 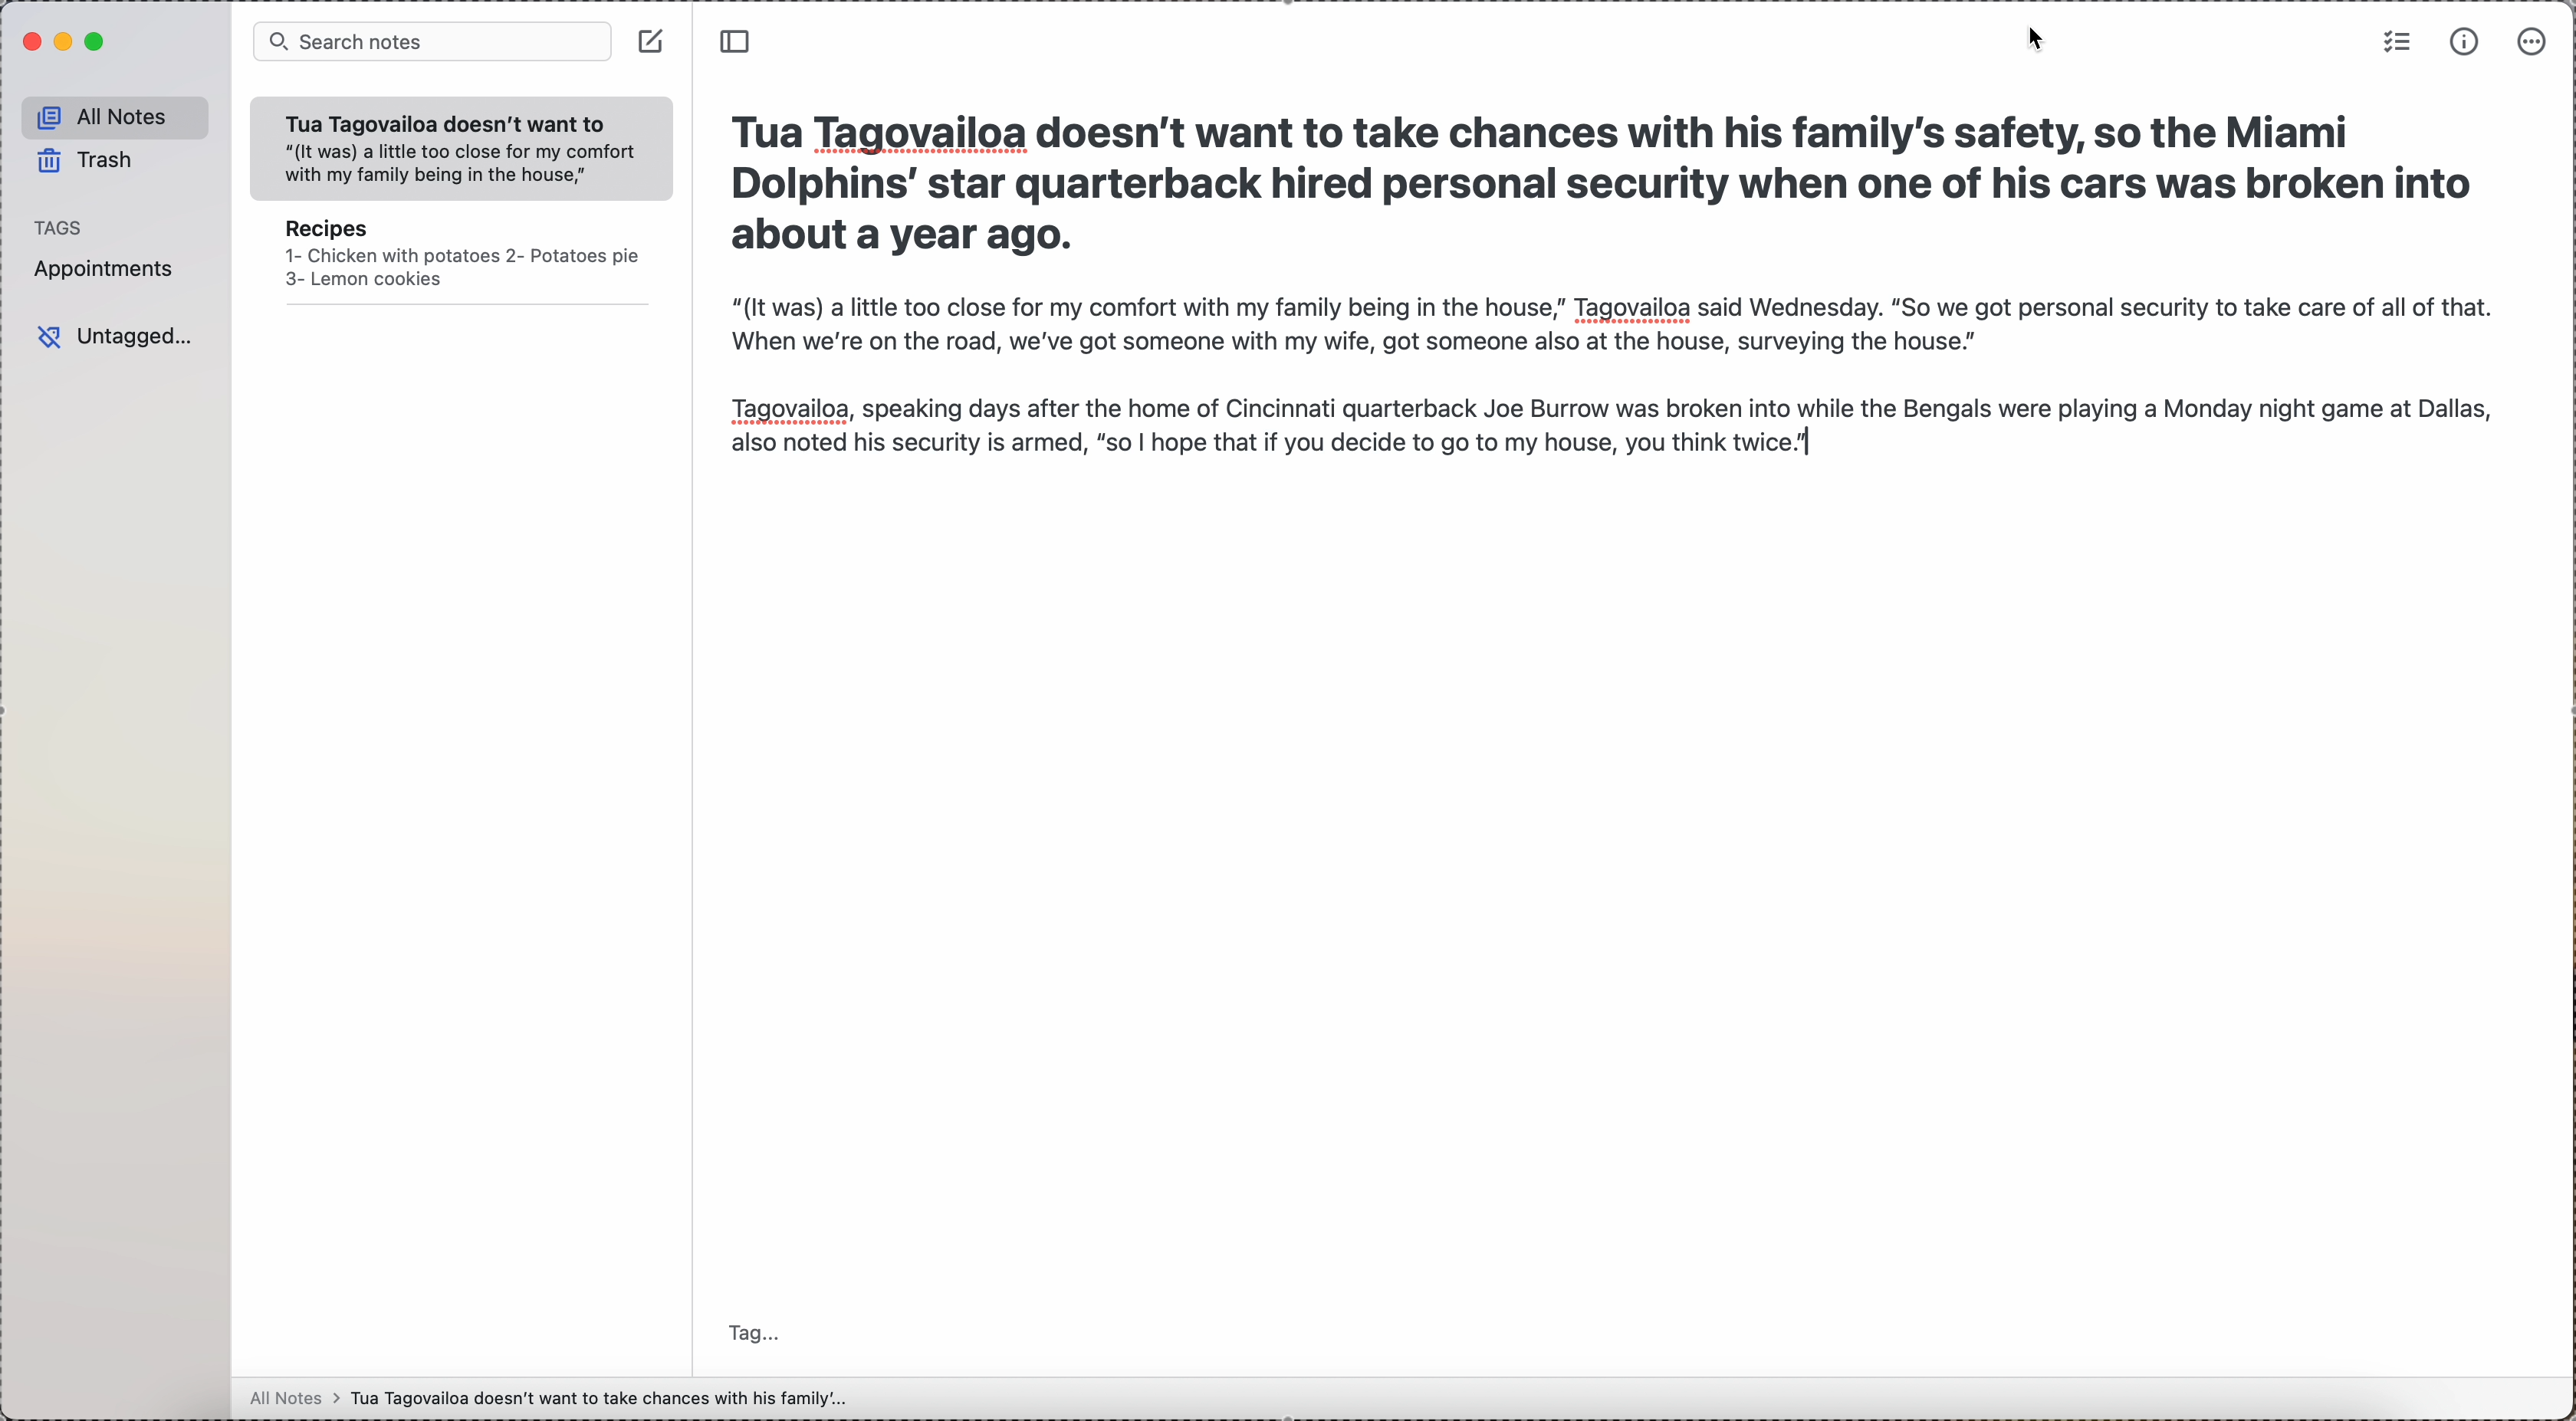 What do you see at coordinates (650, 45) in the screenshot?
I see `create note` at bounding box center [650, 45].